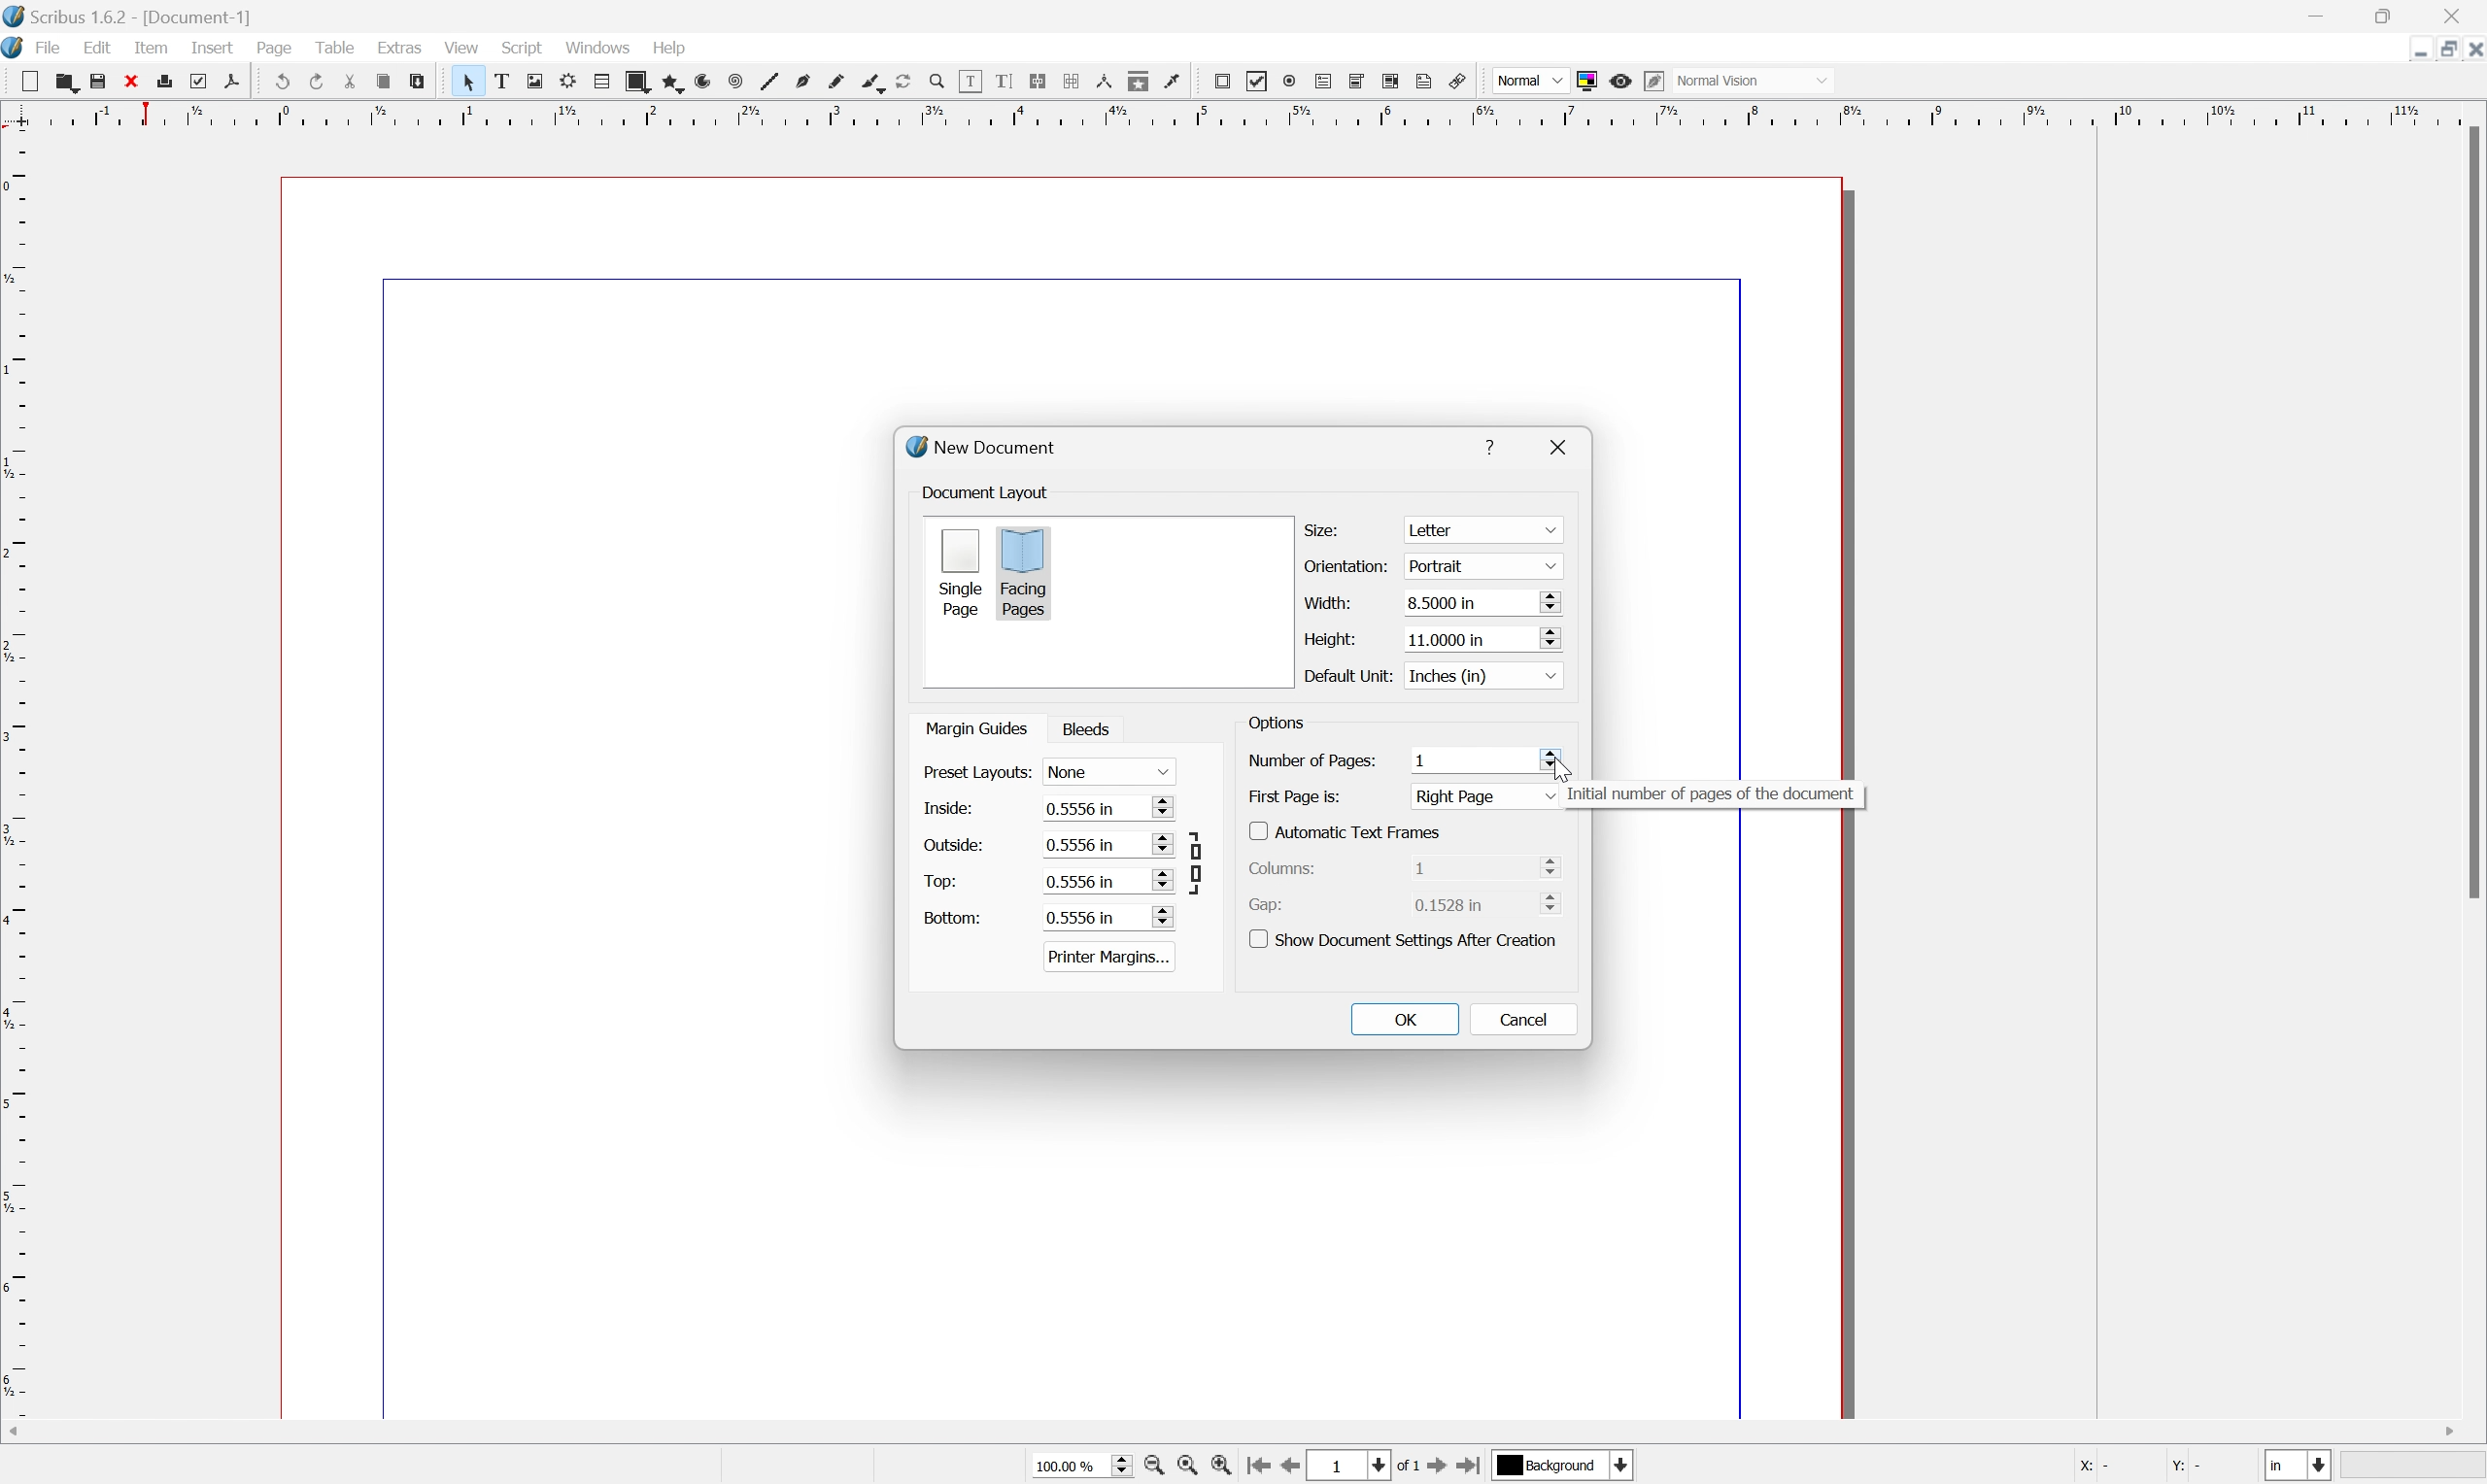 The height and width of the screenshot is (1484, 2487). Describe the element at coordinates (104, 81) in the screenshot. I see `Save` at that location.